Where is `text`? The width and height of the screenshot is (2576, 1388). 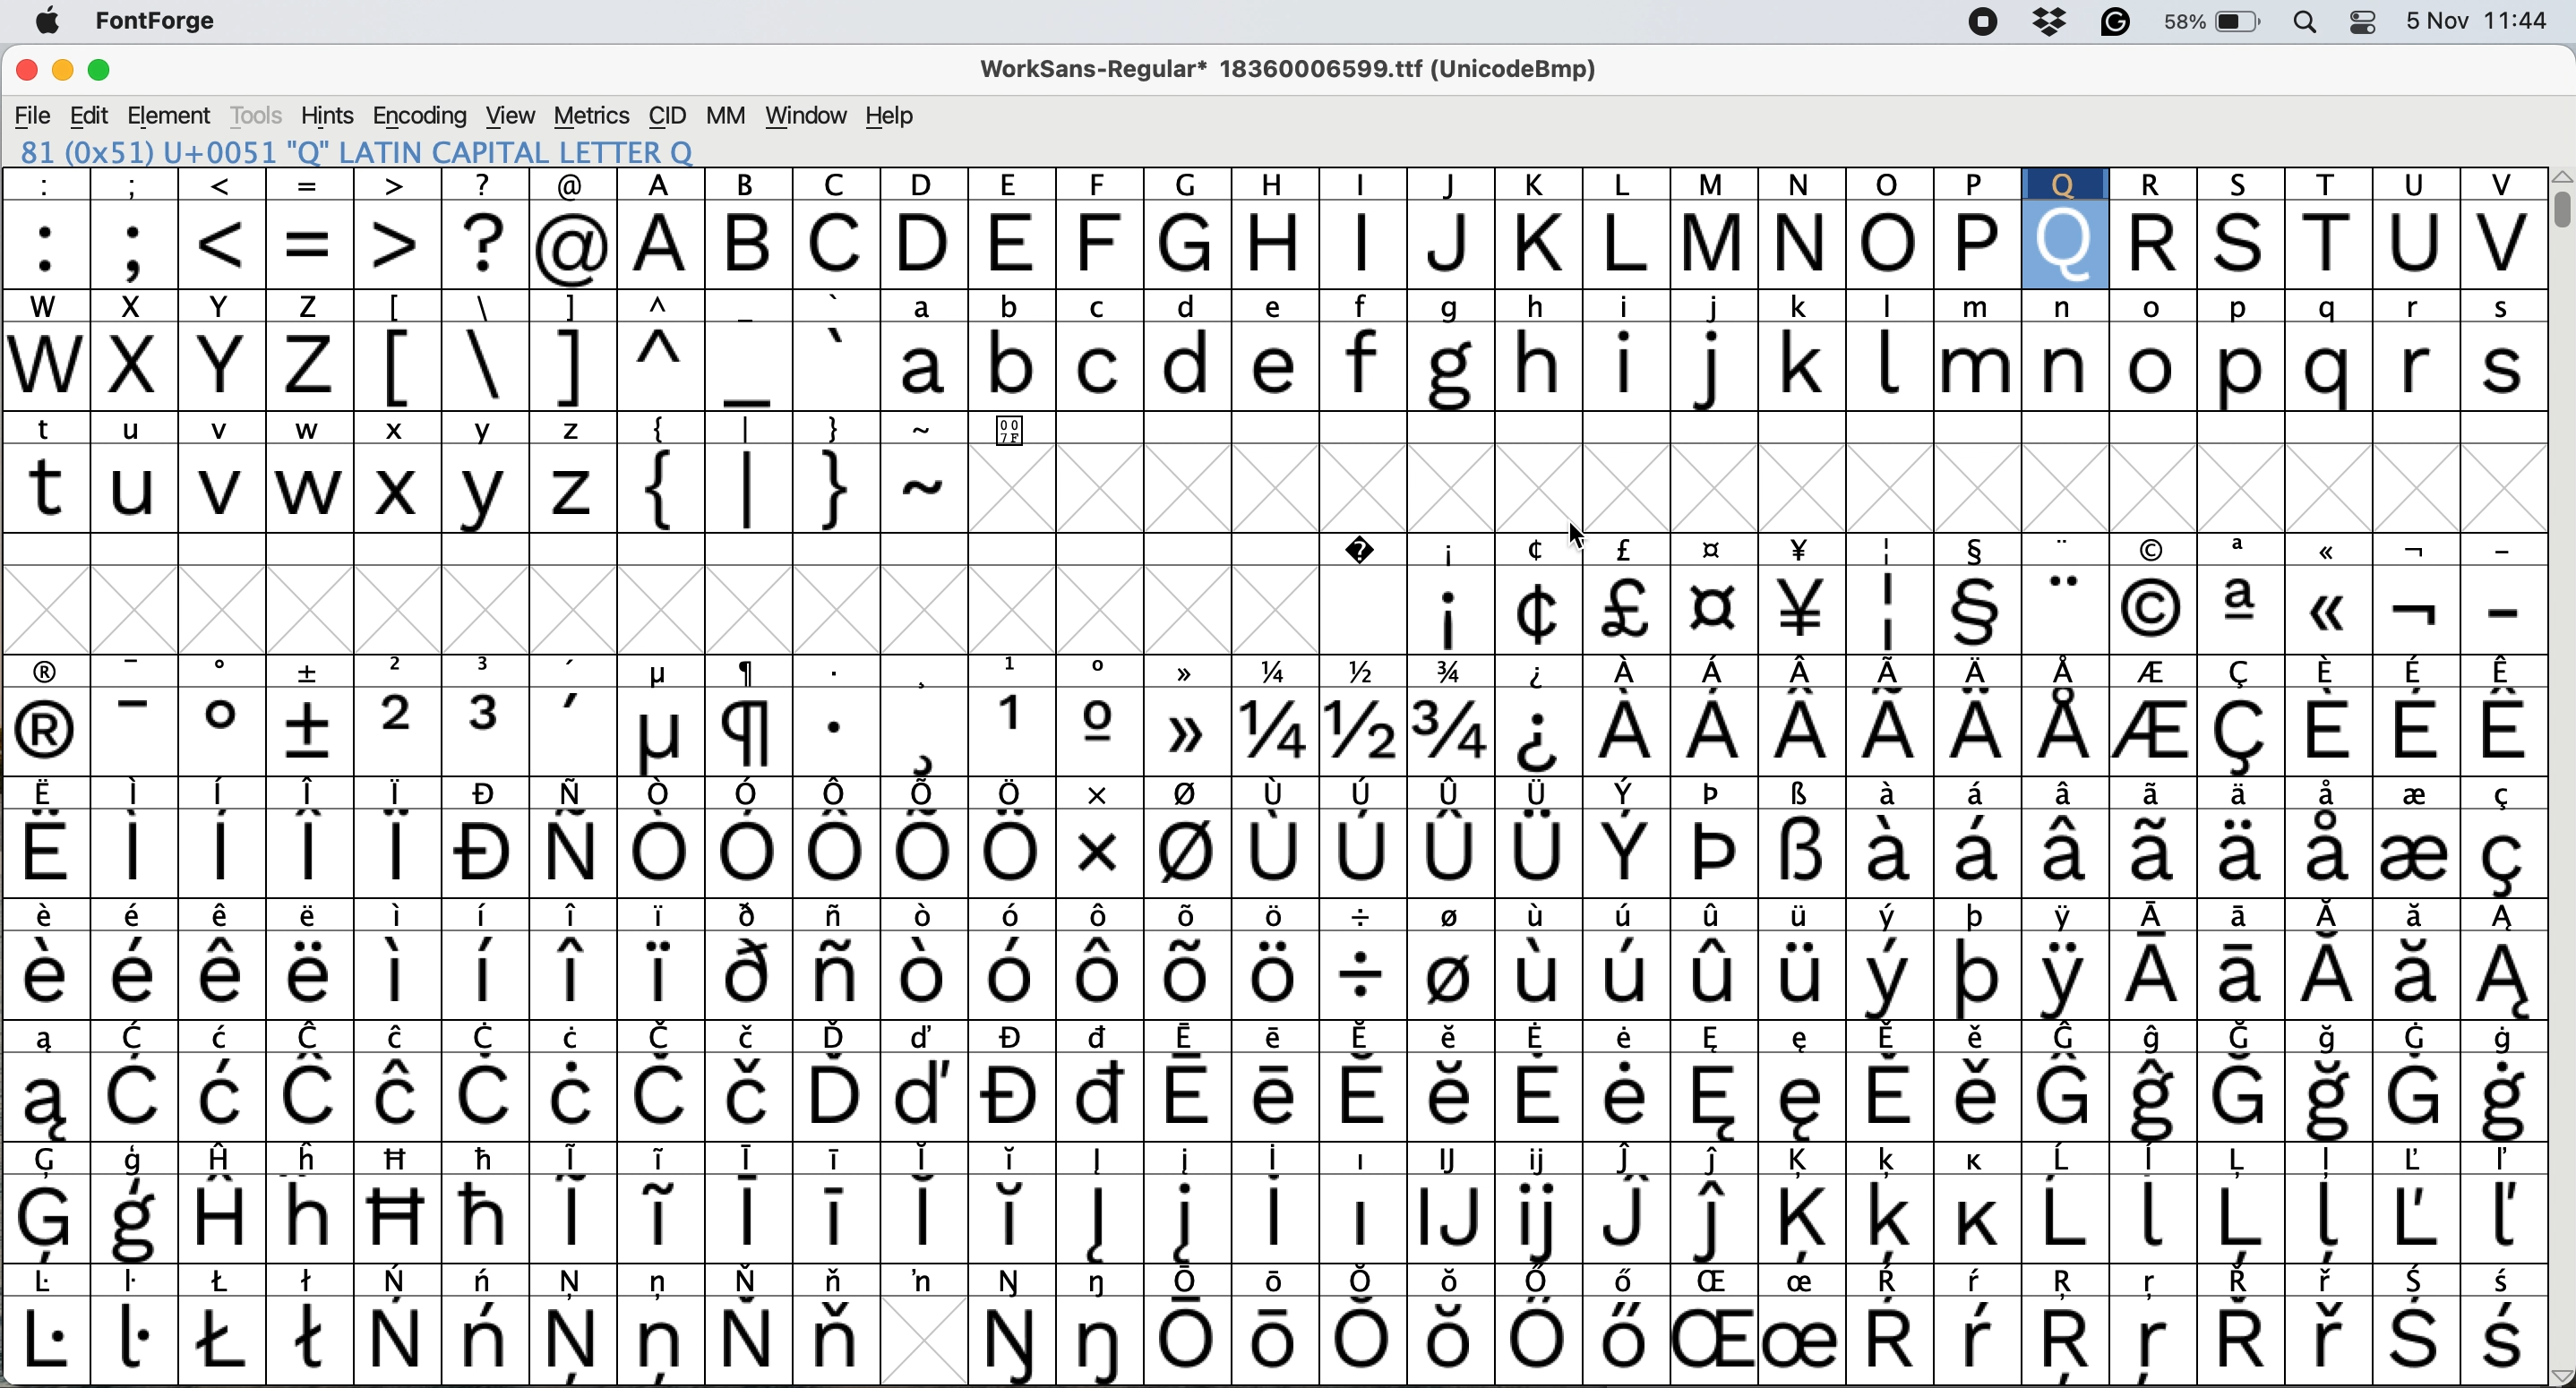 text is located at coordinates (1280, 671).